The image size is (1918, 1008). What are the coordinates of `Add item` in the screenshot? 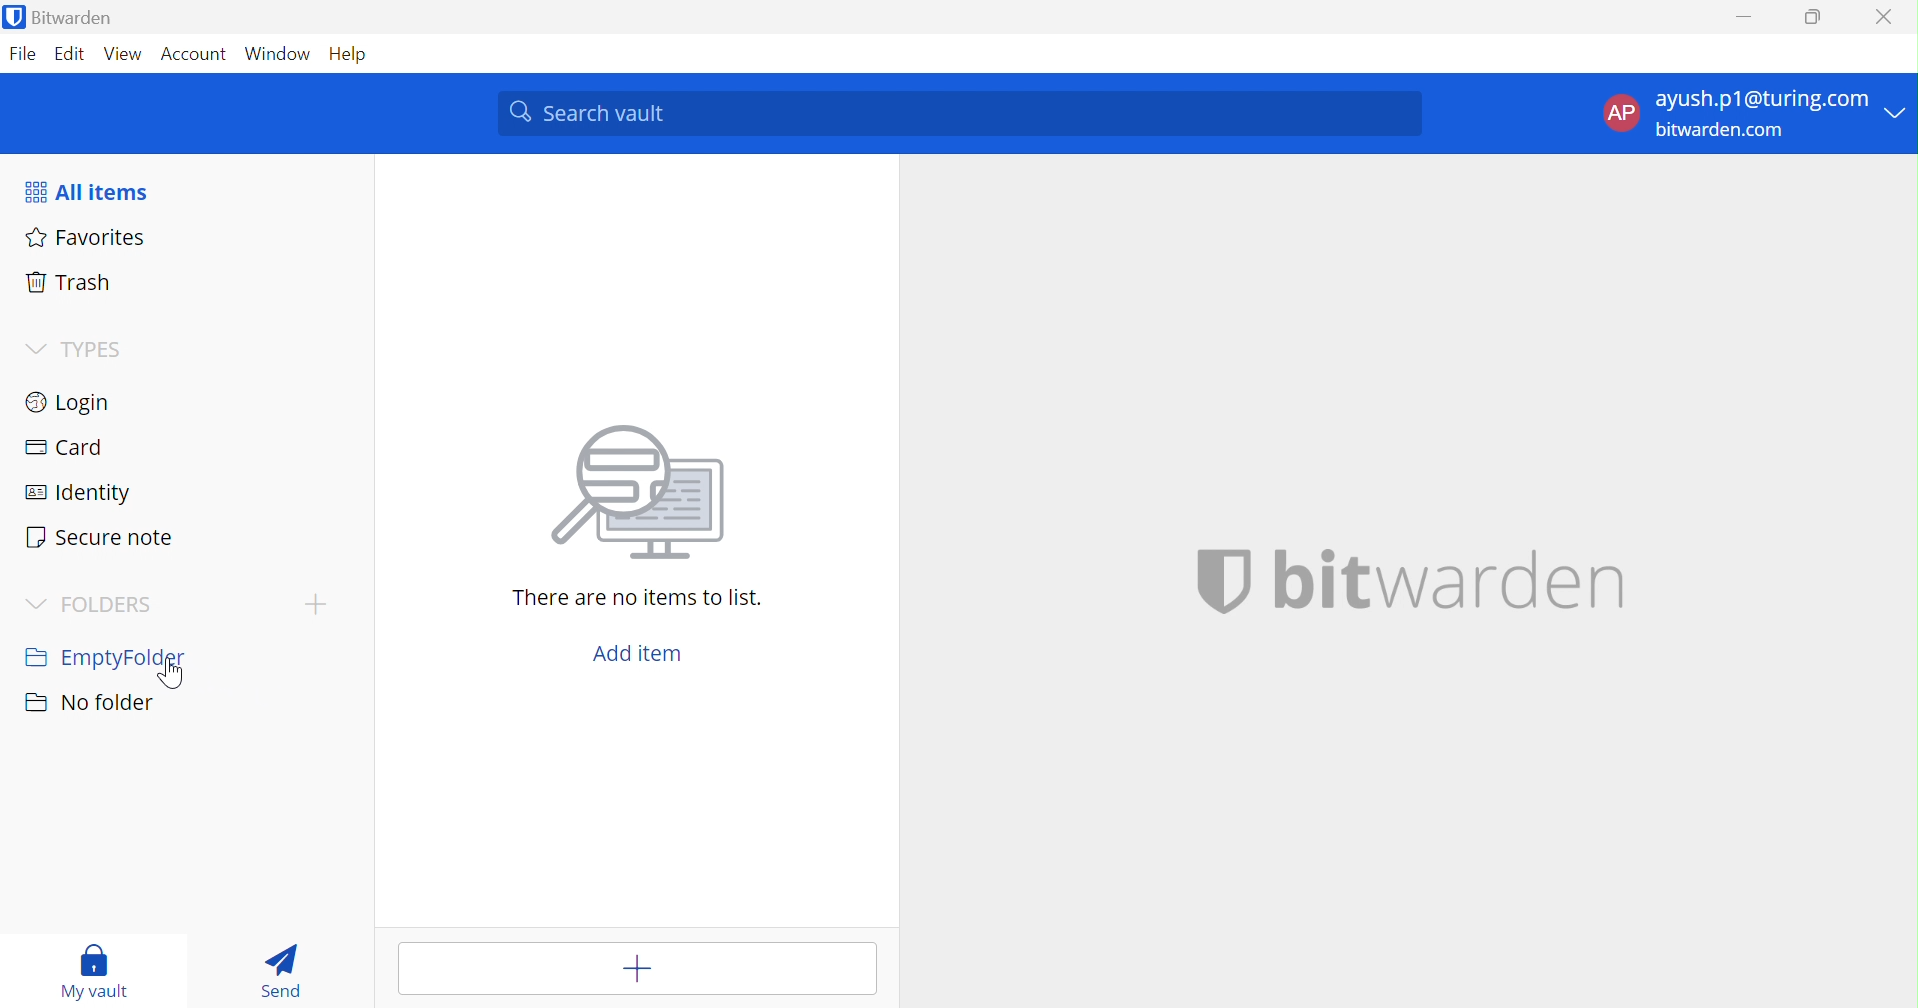 It's located at (642, 968).